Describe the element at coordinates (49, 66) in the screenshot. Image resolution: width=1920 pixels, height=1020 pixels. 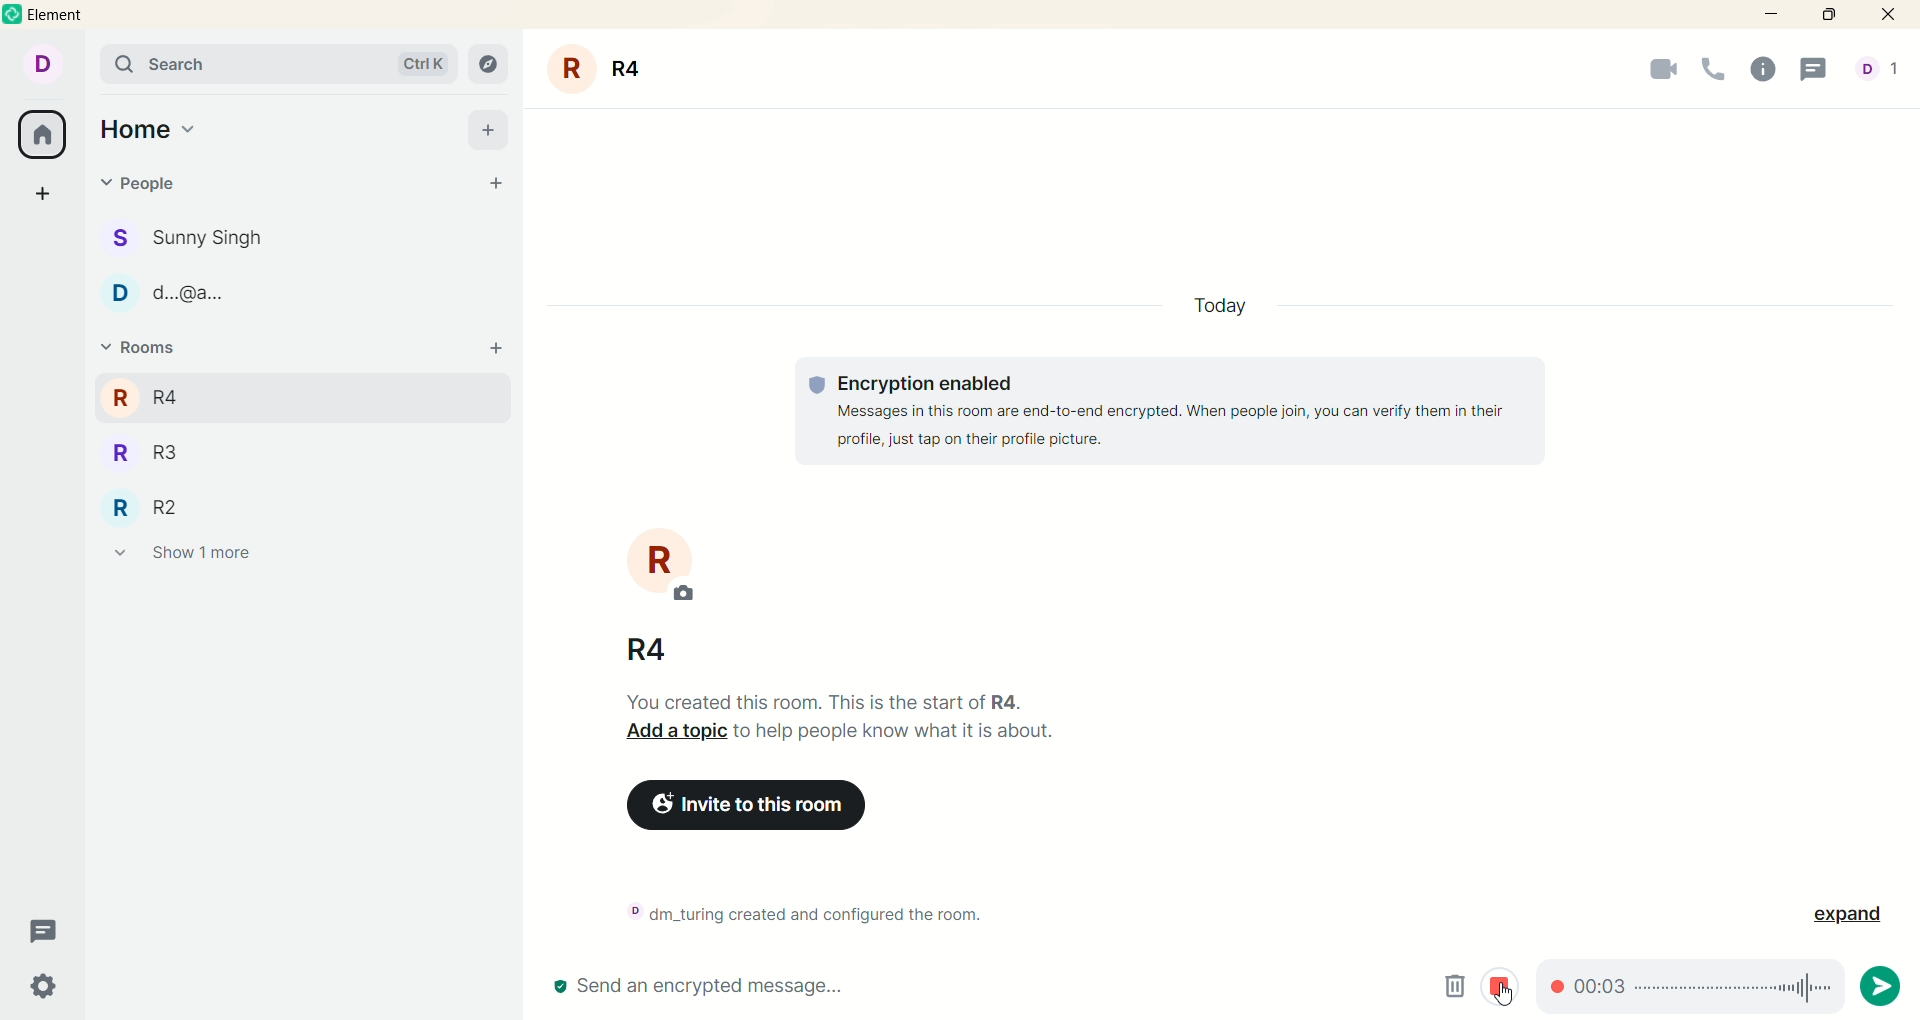
I see `account` at that location.